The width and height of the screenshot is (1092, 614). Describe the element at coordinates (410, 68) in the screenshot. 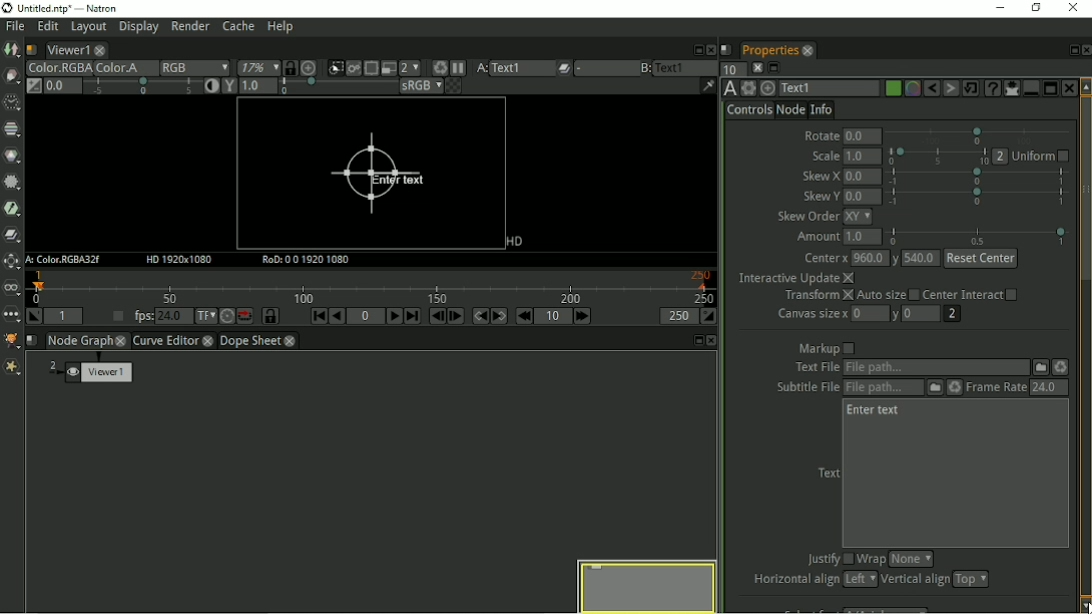

I see `Proxy mode` at that location.